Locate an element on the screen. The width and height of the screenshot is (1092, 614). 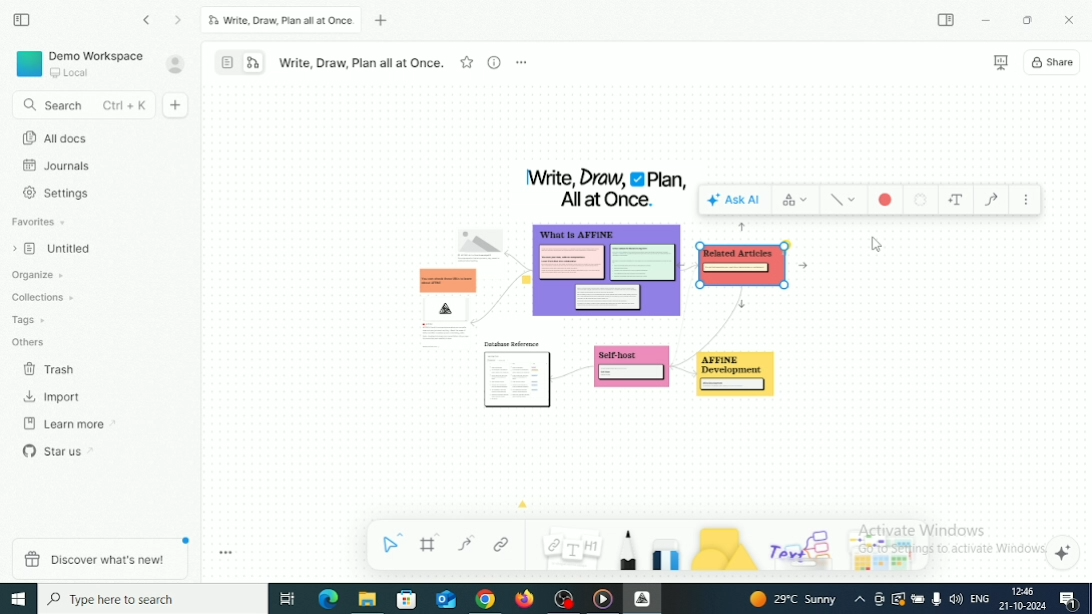
Link is located at coordinates (502, 544).